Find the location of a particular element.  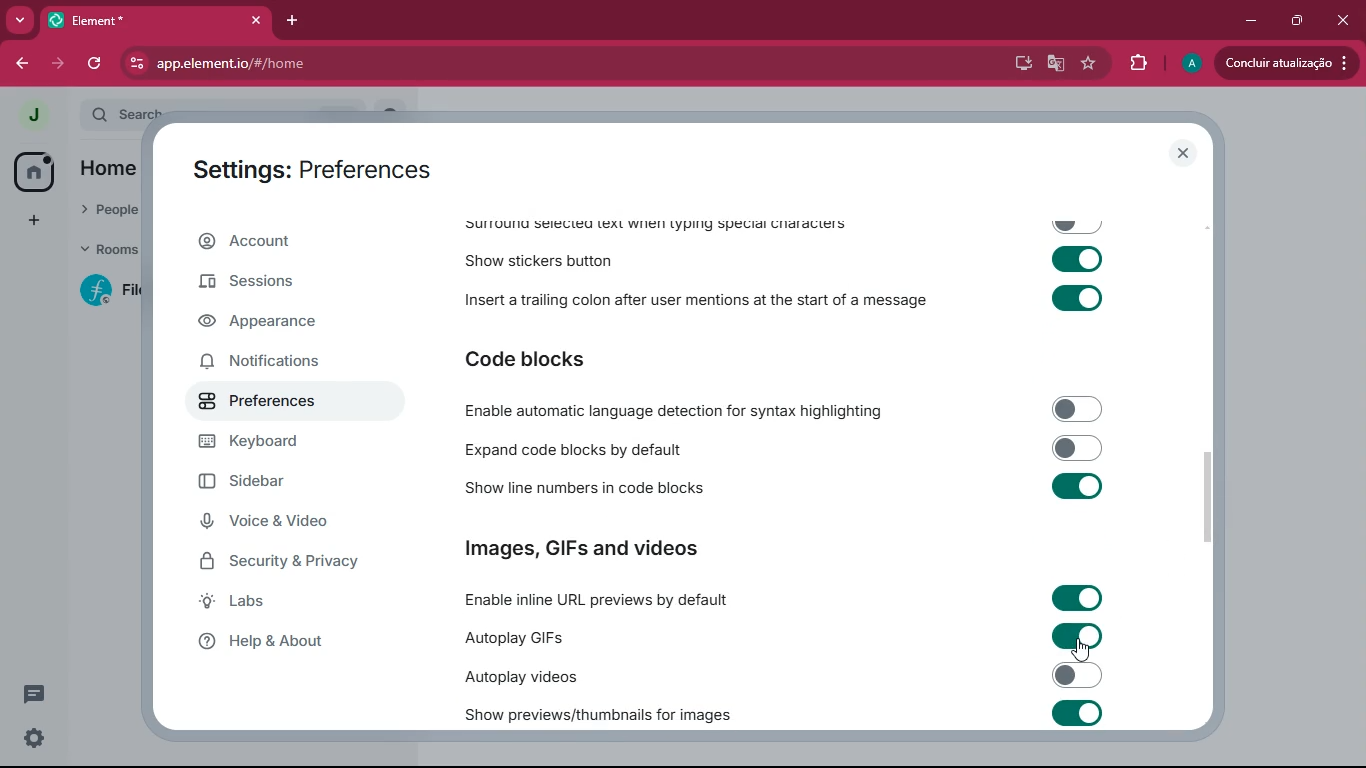

more is located at coordinates (19, 20).